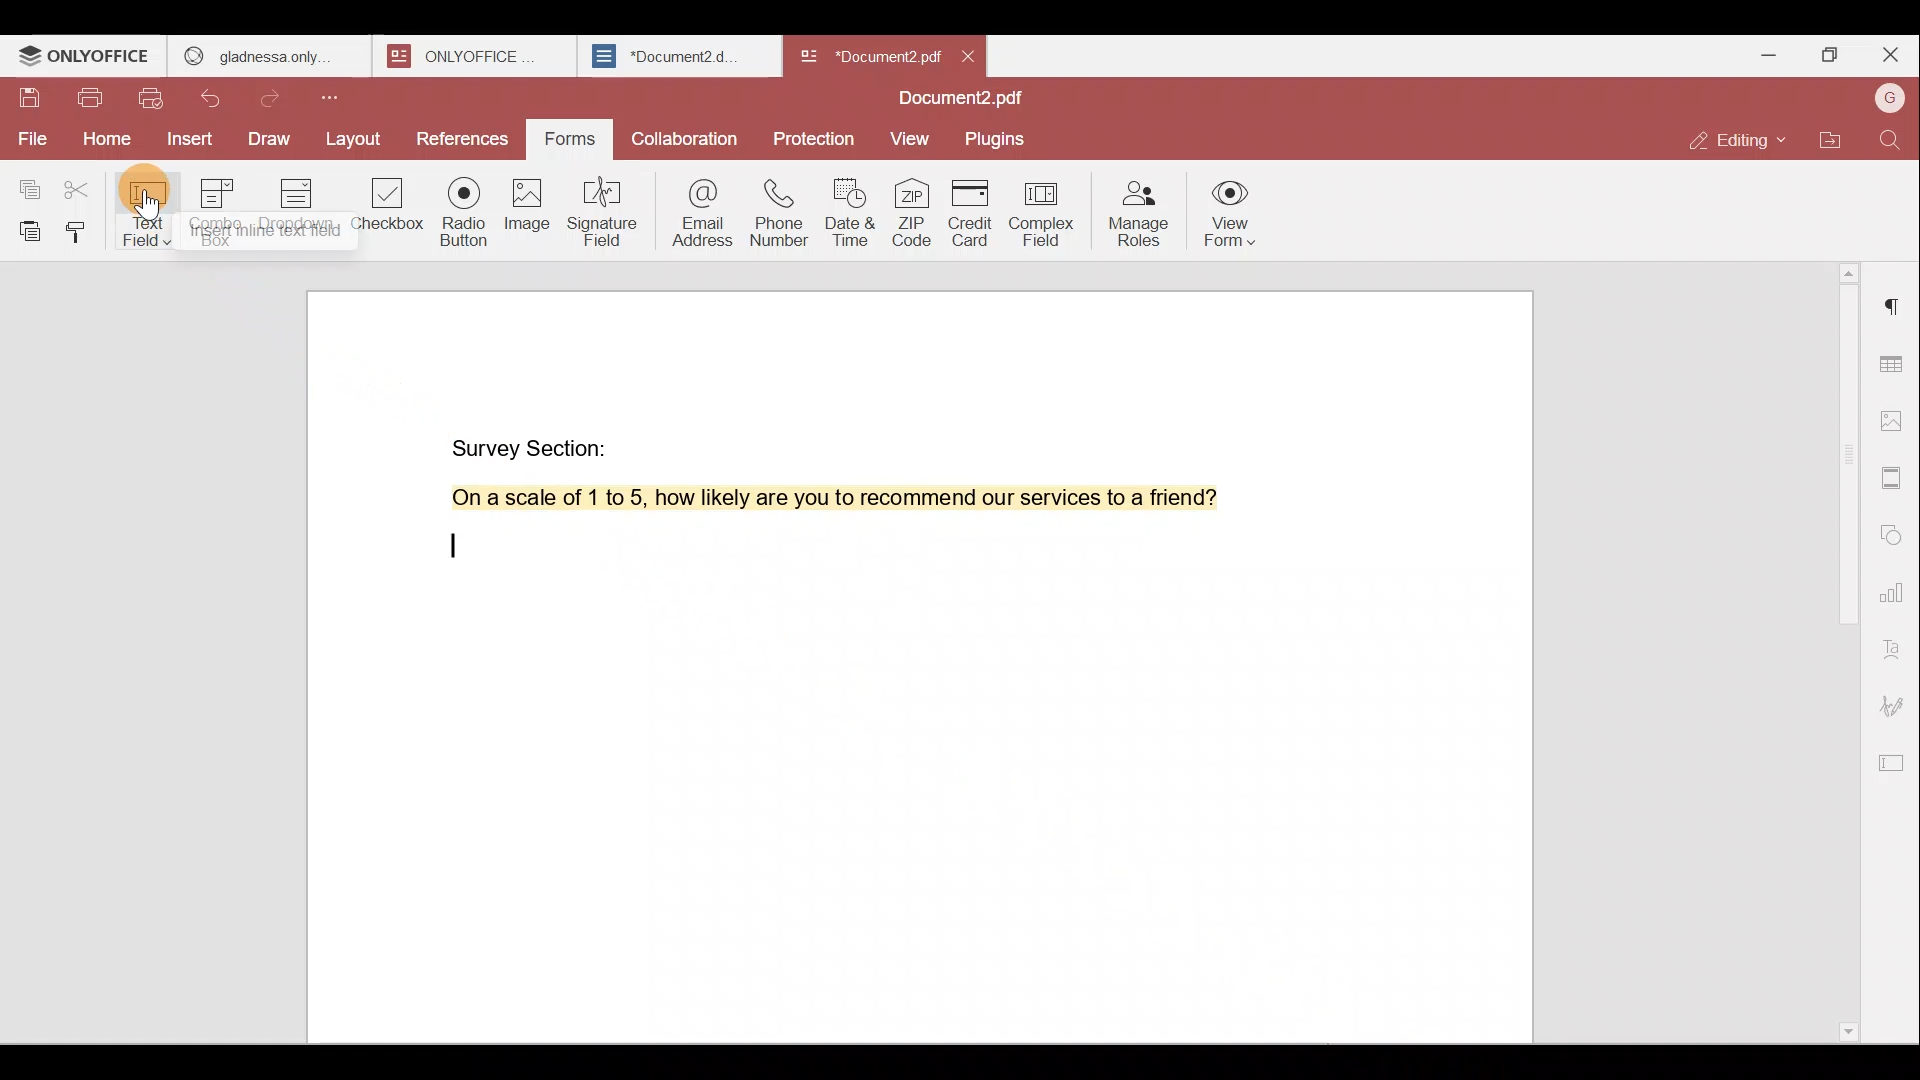 The height and width of the screenshot is (1080, 1920). Describe the element at coordinates (1843, 647) in the screenshot. I see `Scroll bar` at that location.